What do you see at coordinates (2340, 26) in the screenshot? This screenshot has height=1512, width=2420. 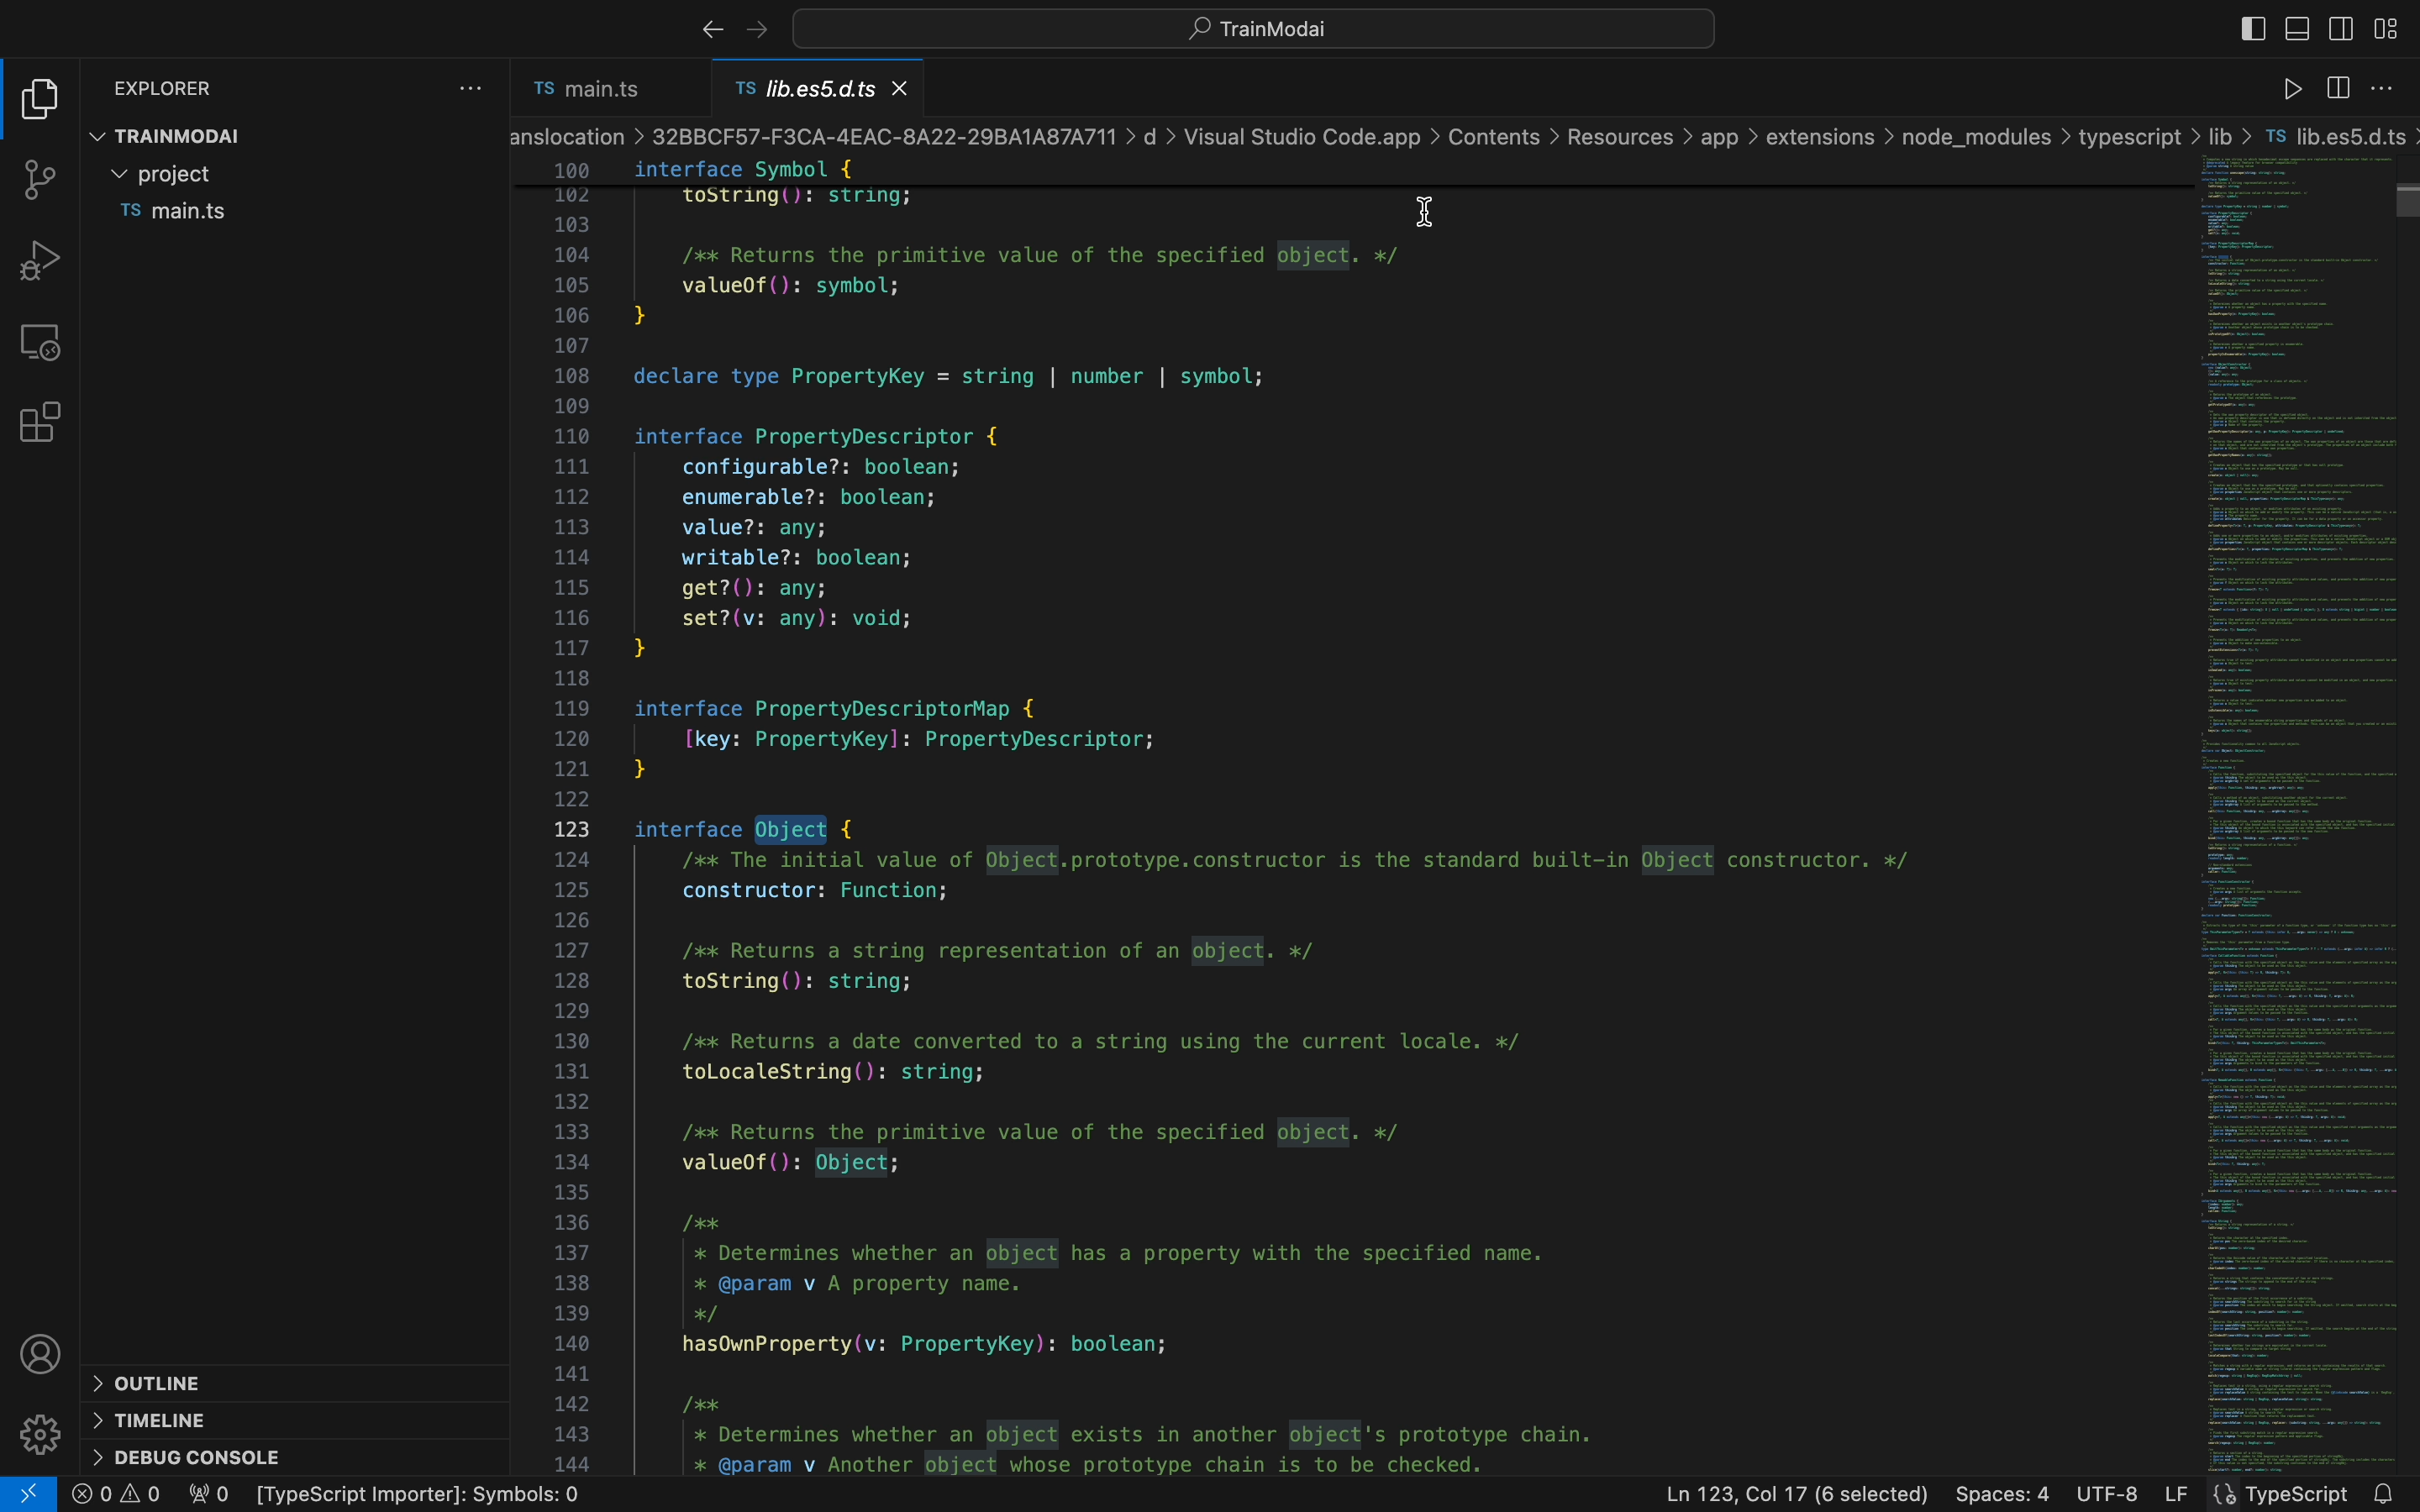 I see `toggle secondary bar` at bounding box center [2340, 26].